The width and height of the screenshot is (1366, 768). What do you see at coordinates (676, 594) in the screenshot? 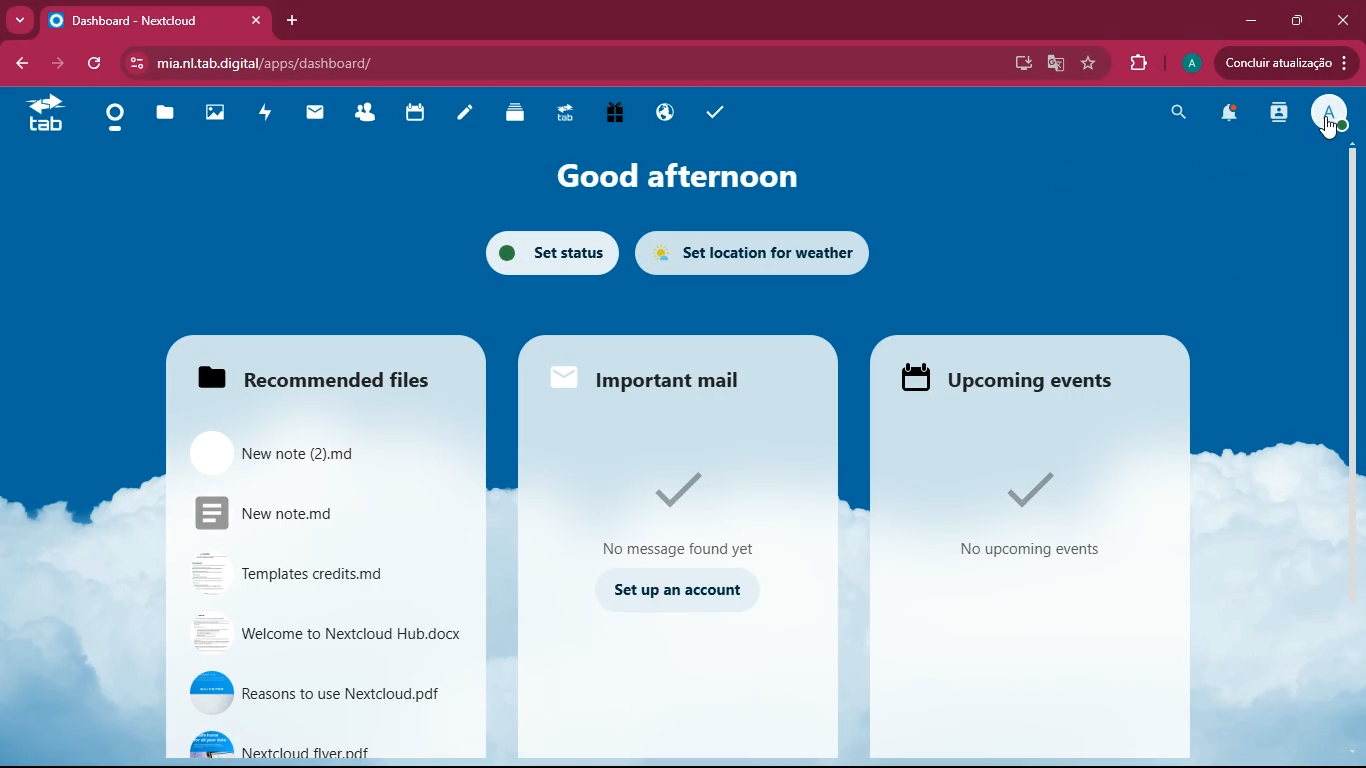
I see `set account` at bounding box center [676, 594].